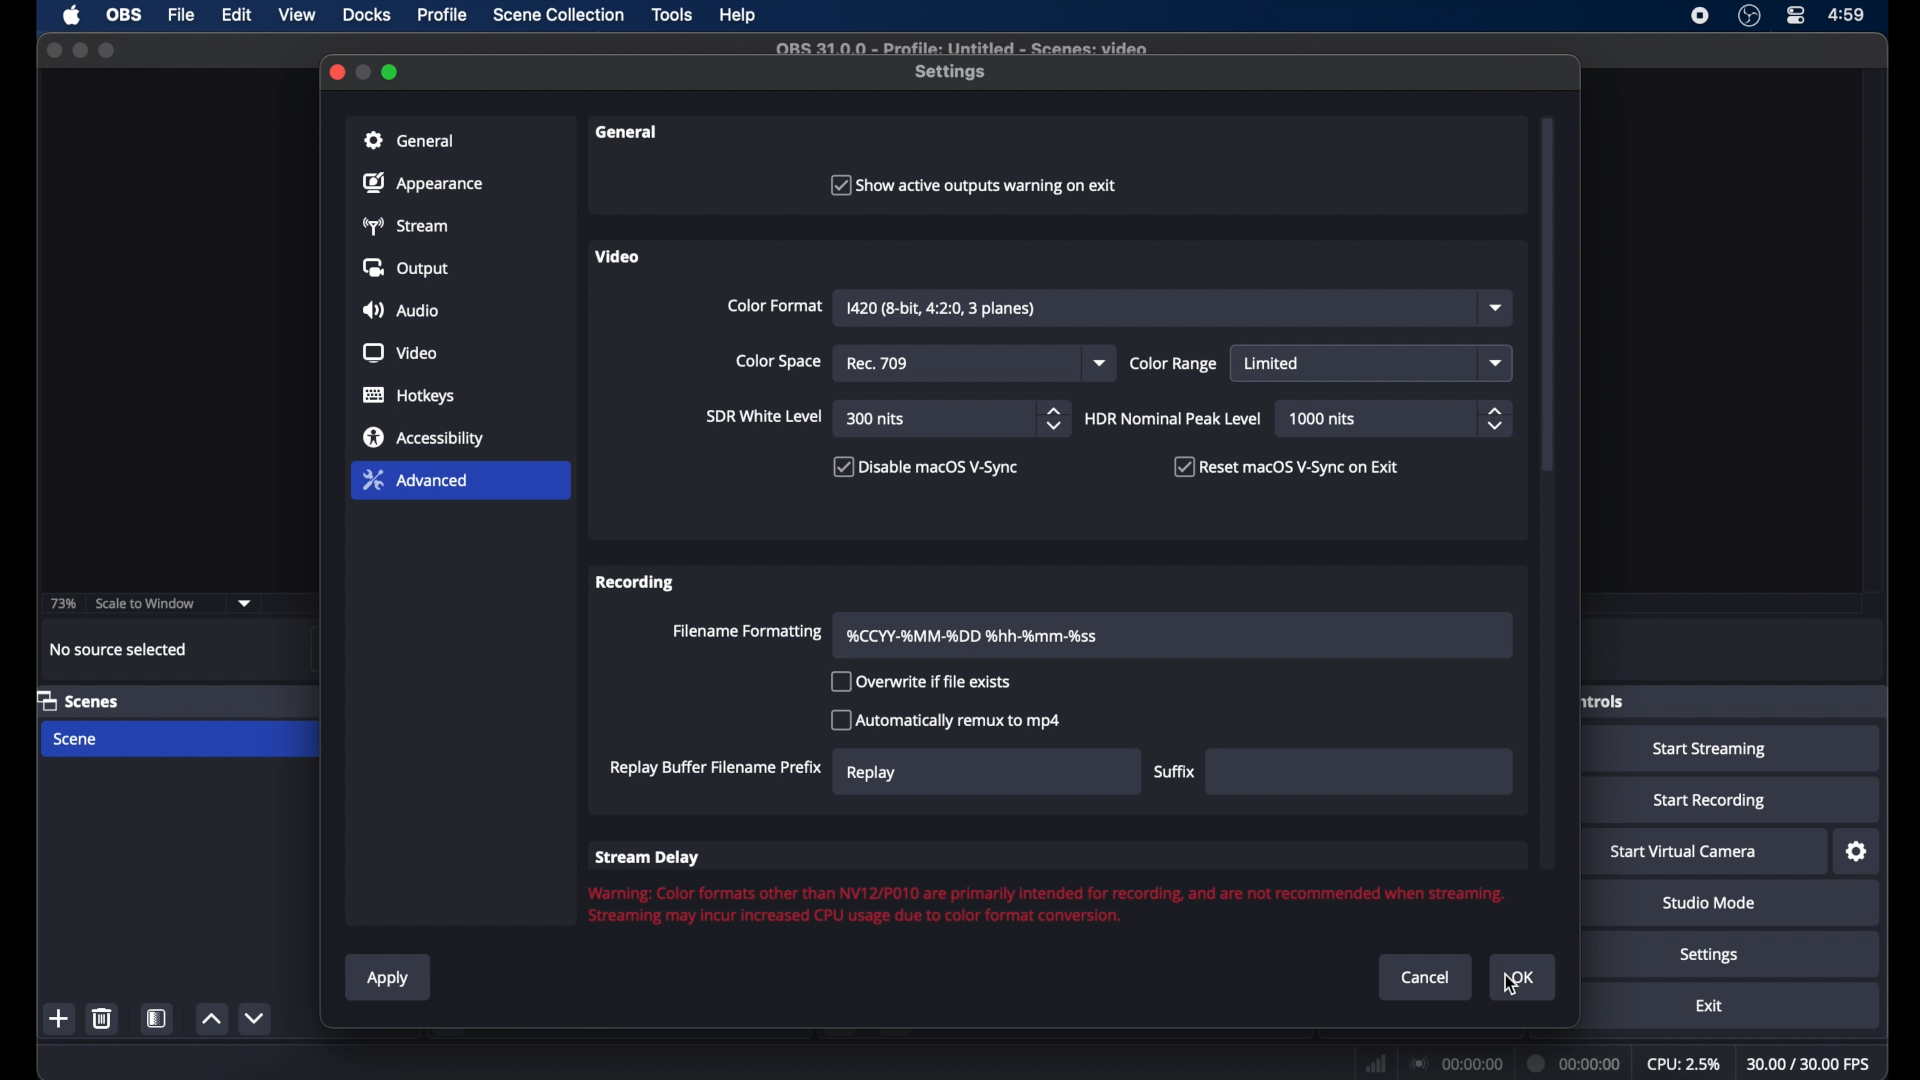  Describe the element at coordinates (158, 1018) in the screenshot. I see `scene filters` at that location.